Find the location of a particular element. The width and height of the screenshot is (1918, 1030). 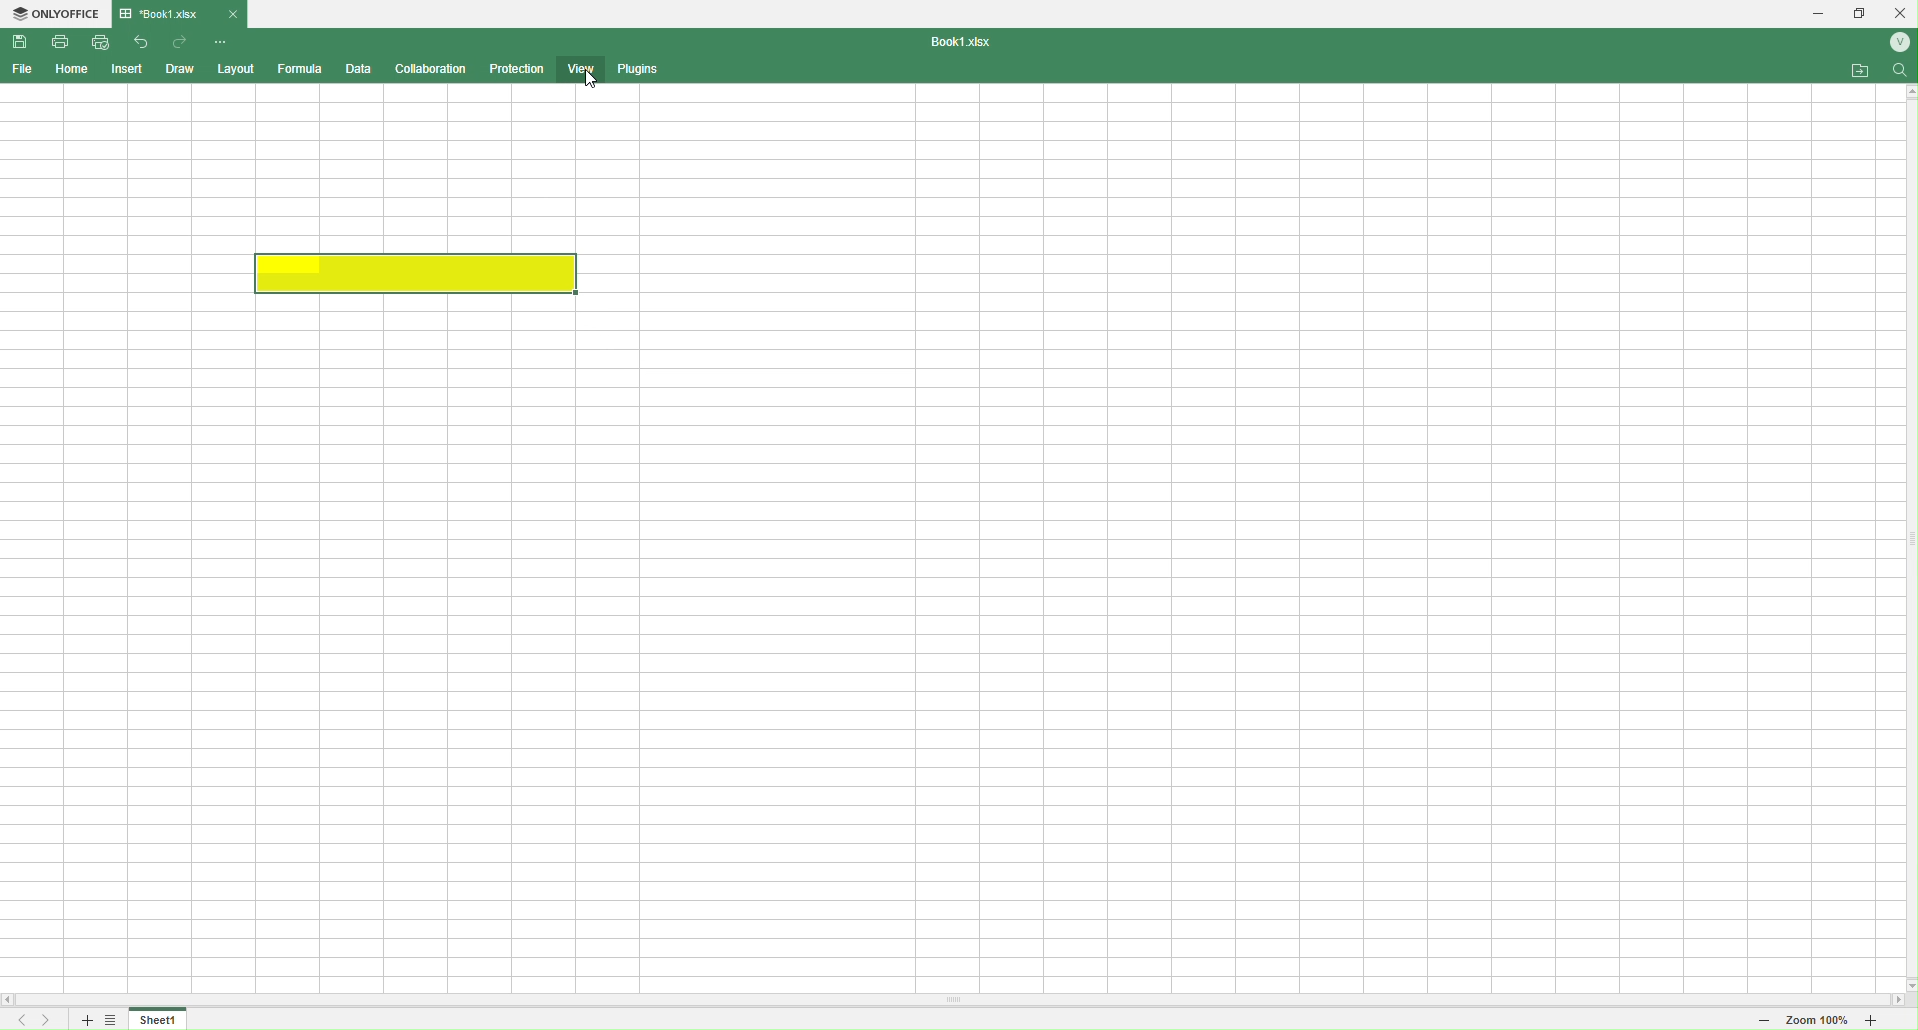

Close is located at coordinates (233, 13).